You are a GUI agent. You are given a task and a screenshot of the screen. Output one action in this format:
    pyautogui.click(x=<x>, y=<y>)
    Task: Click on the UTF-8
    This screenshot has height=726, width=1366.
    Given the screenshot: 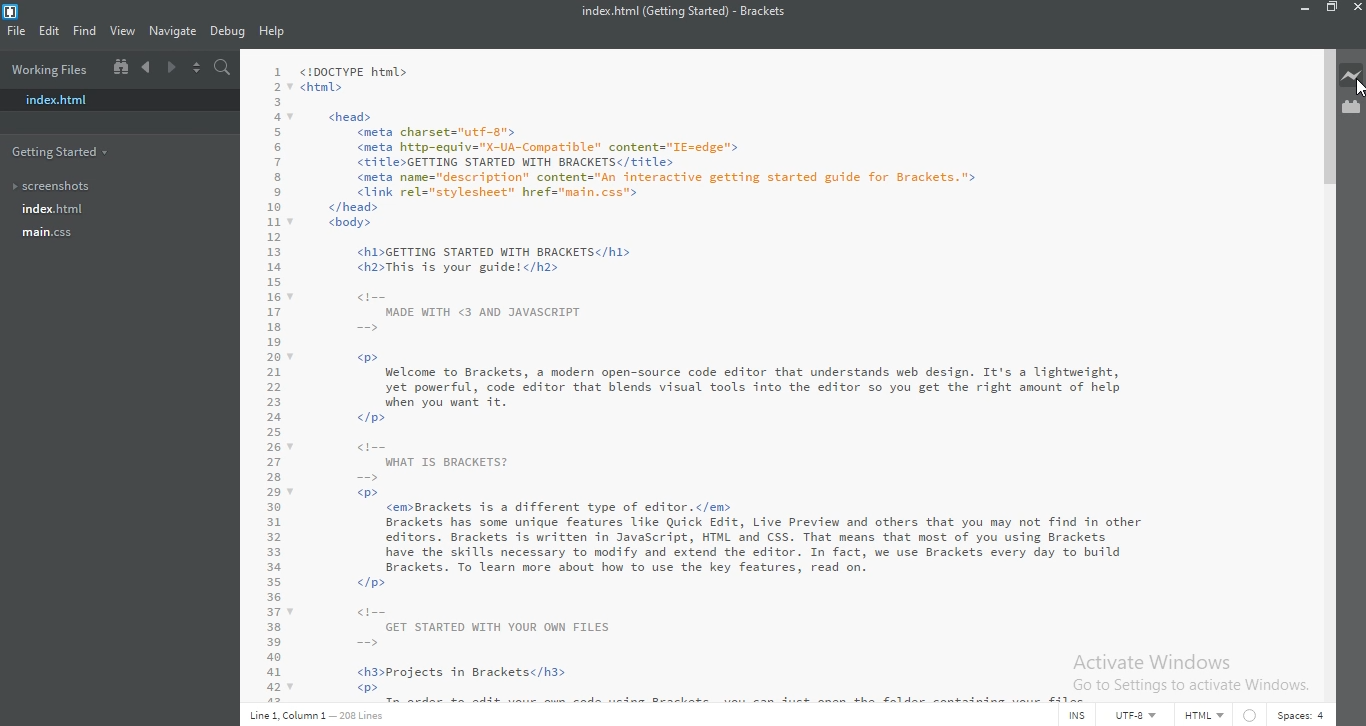 What is the action you would take?
    pyautogui.click(x=1137, y=717)
    